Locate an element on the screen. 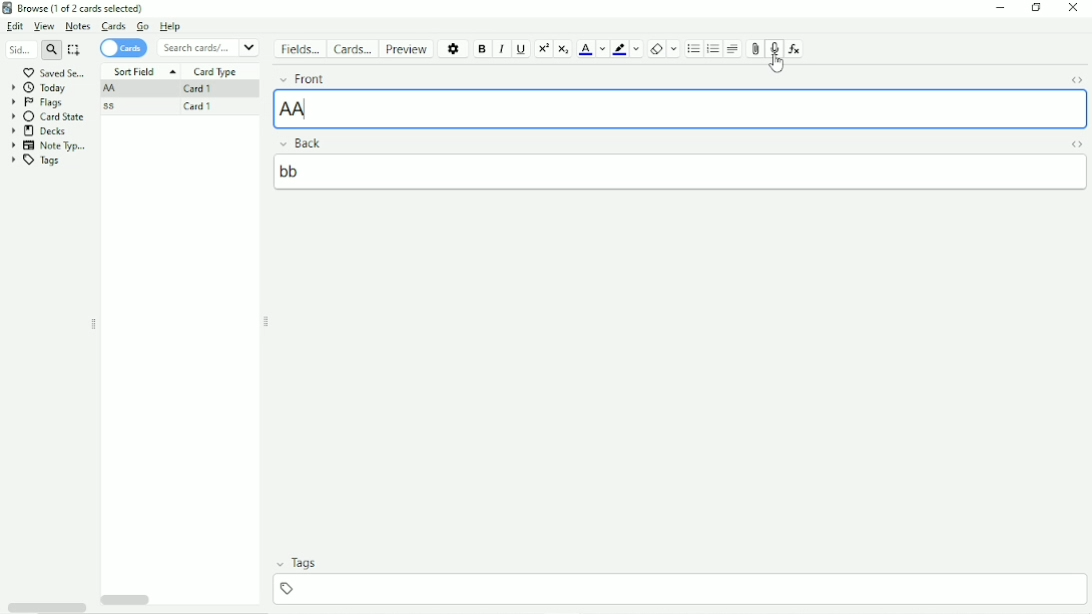 The height and width of the screenshot is (614, 1092). Bold is located at coordinates (482, 49).